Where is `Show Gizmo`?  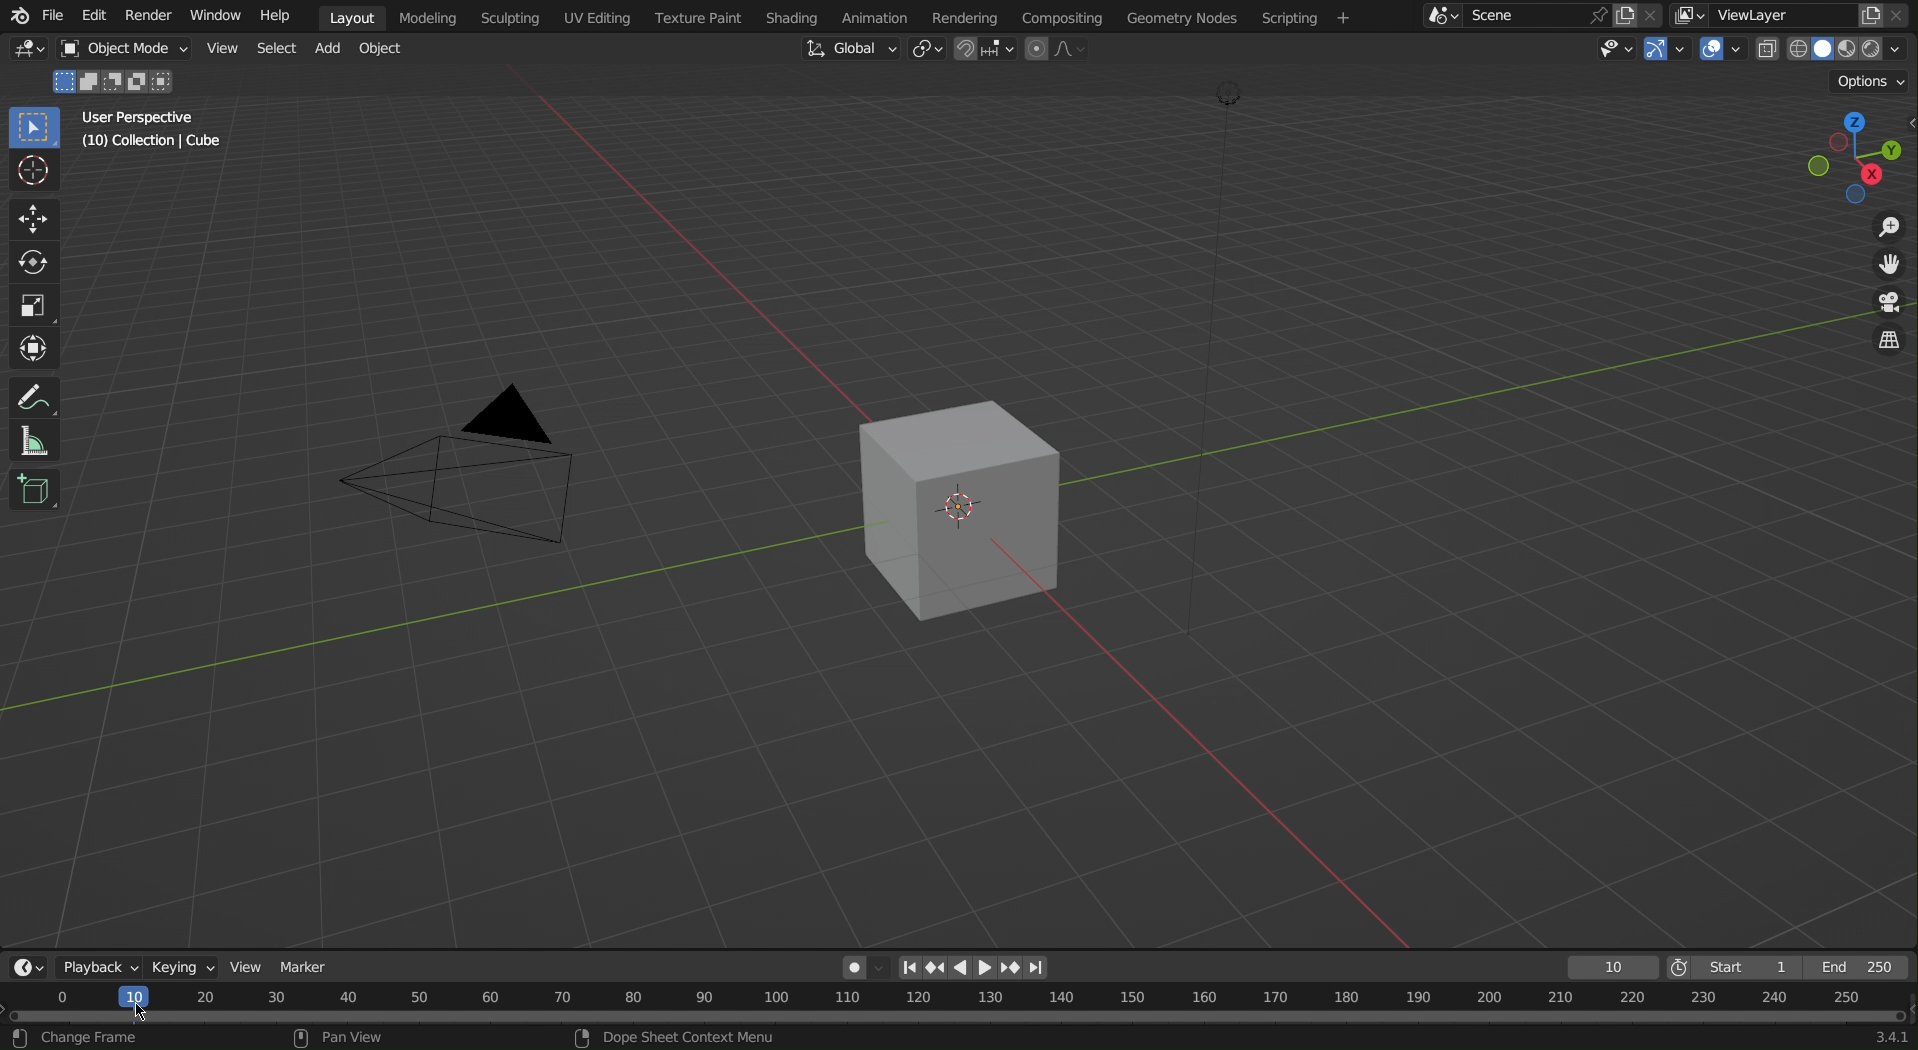 Show Gizmo is located at coordinates (1668, 48).